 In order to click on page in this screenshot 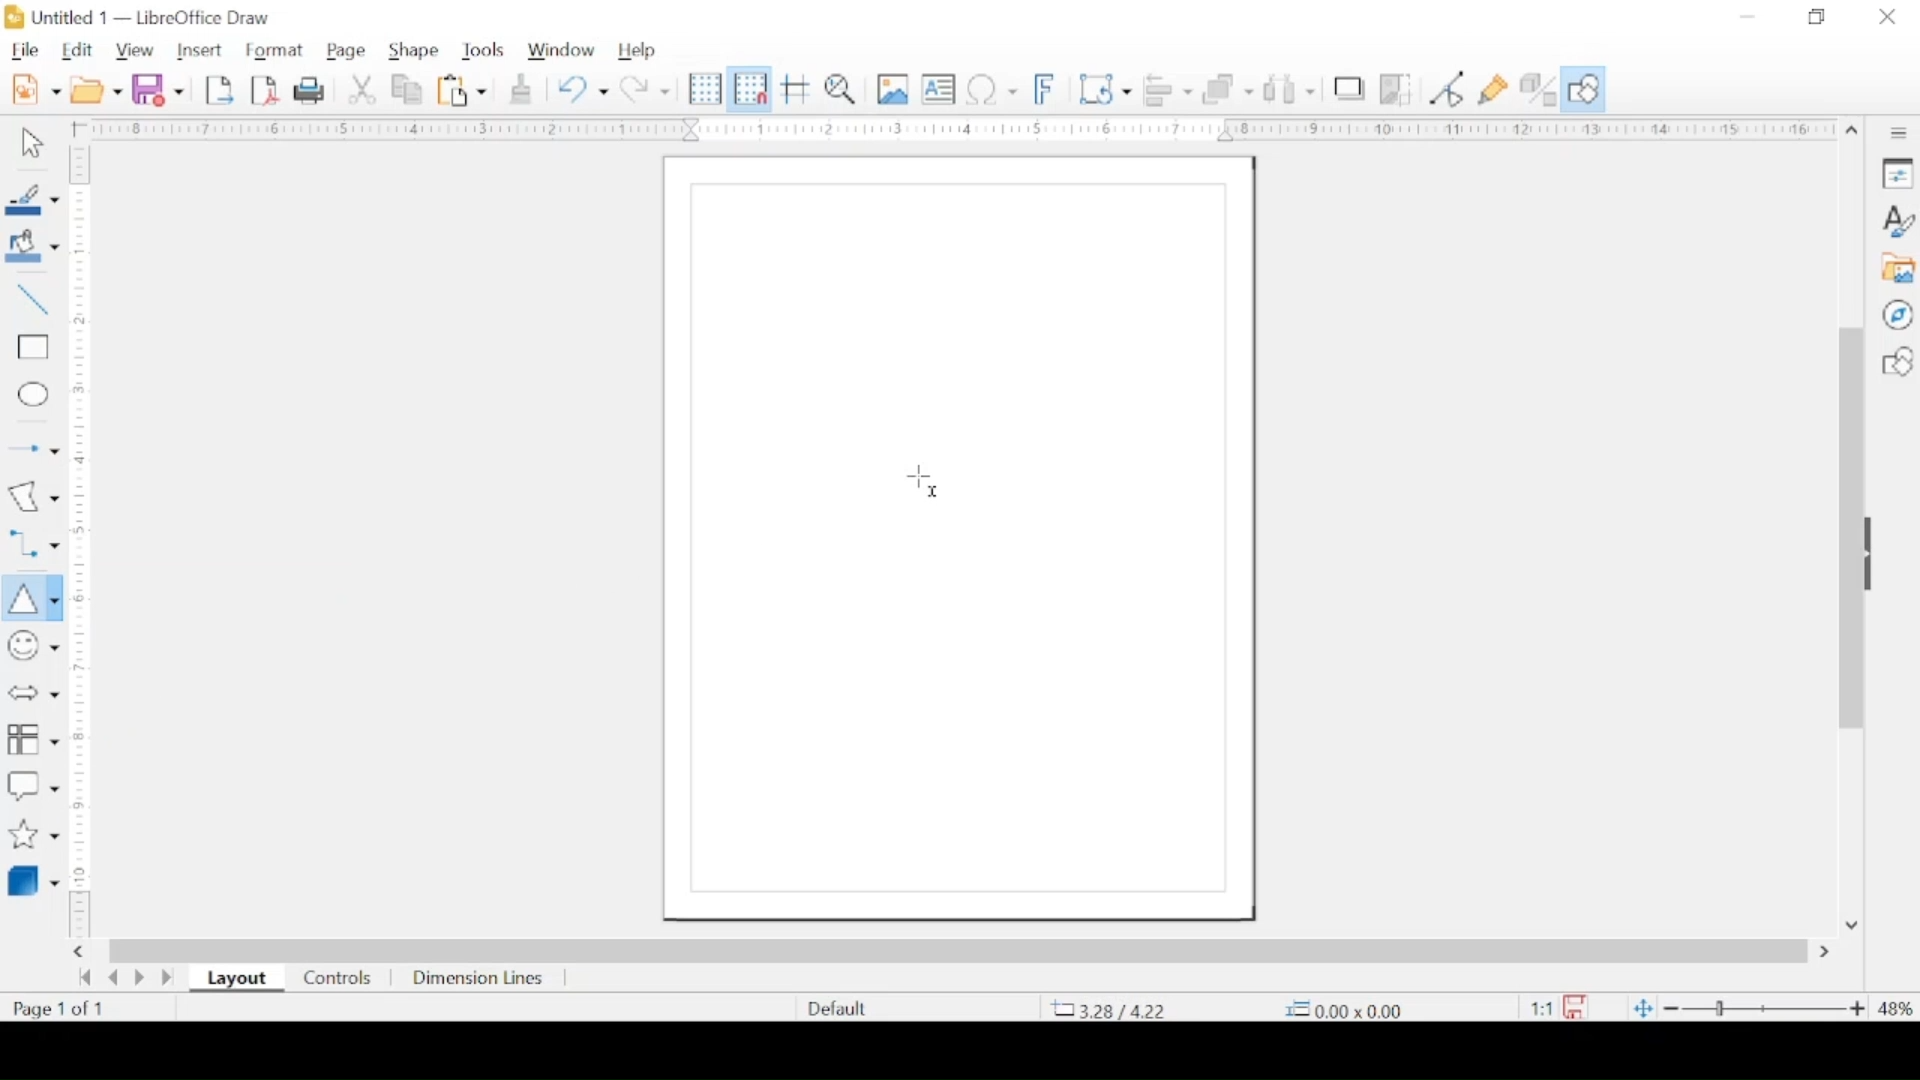, I will do `click(349, 49)`.